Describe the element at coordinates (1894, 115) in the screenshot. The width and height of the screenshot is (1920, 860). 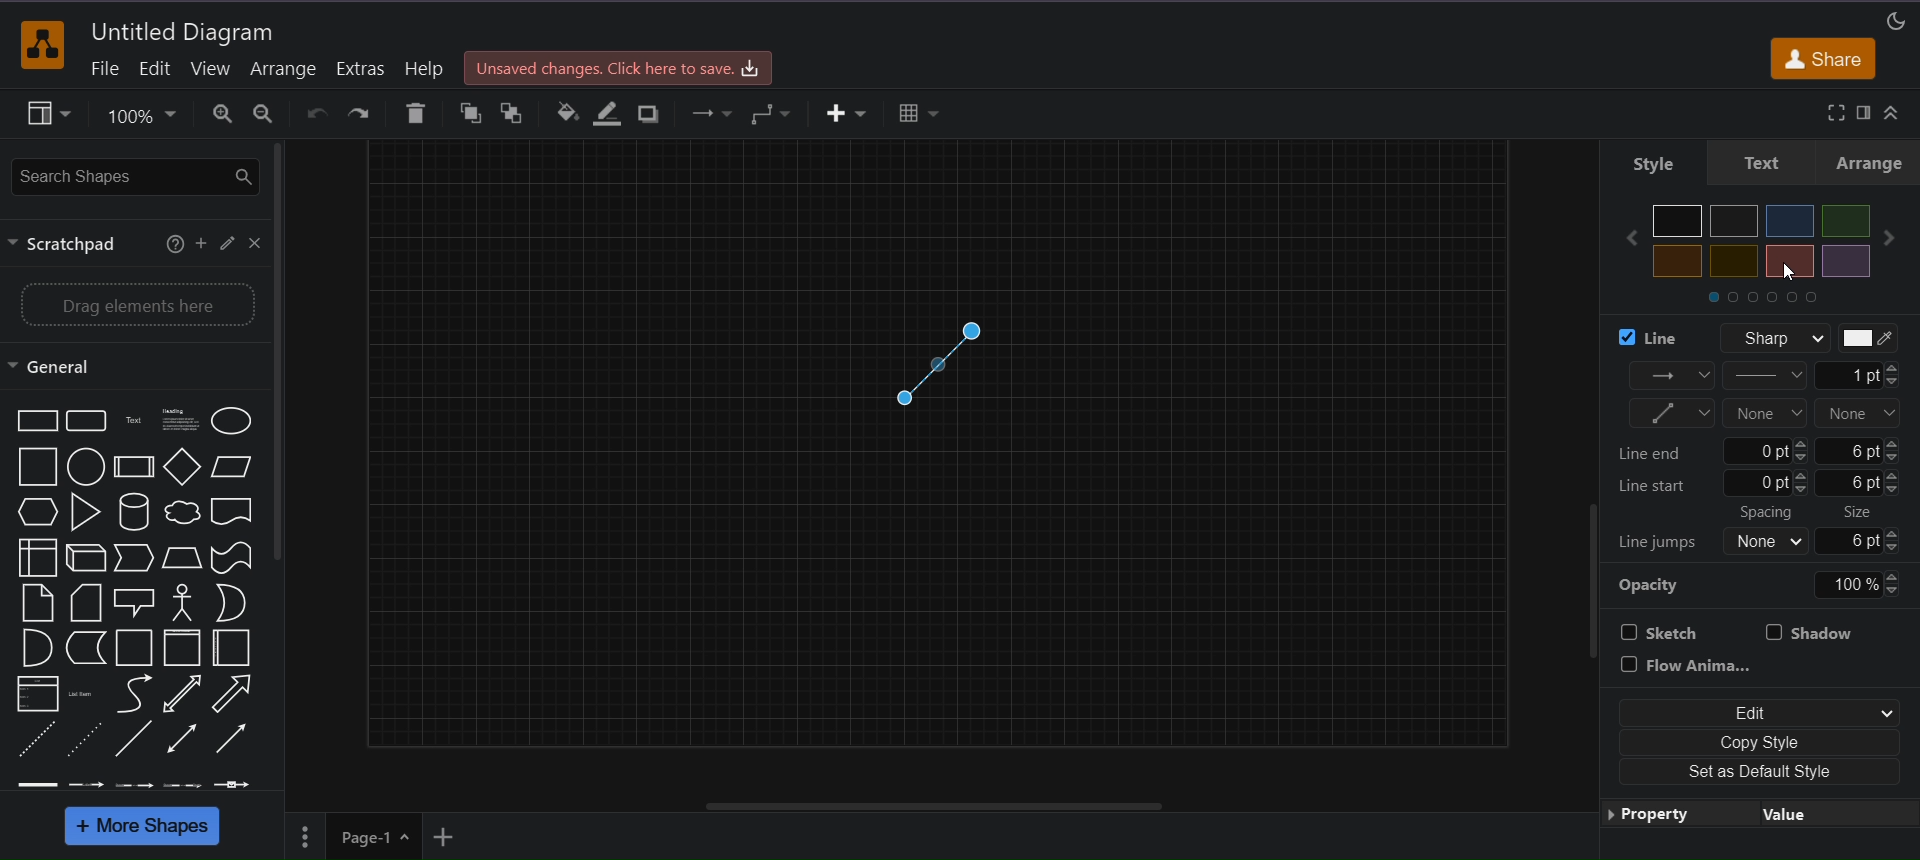
I see `collapse/expand` at that location.